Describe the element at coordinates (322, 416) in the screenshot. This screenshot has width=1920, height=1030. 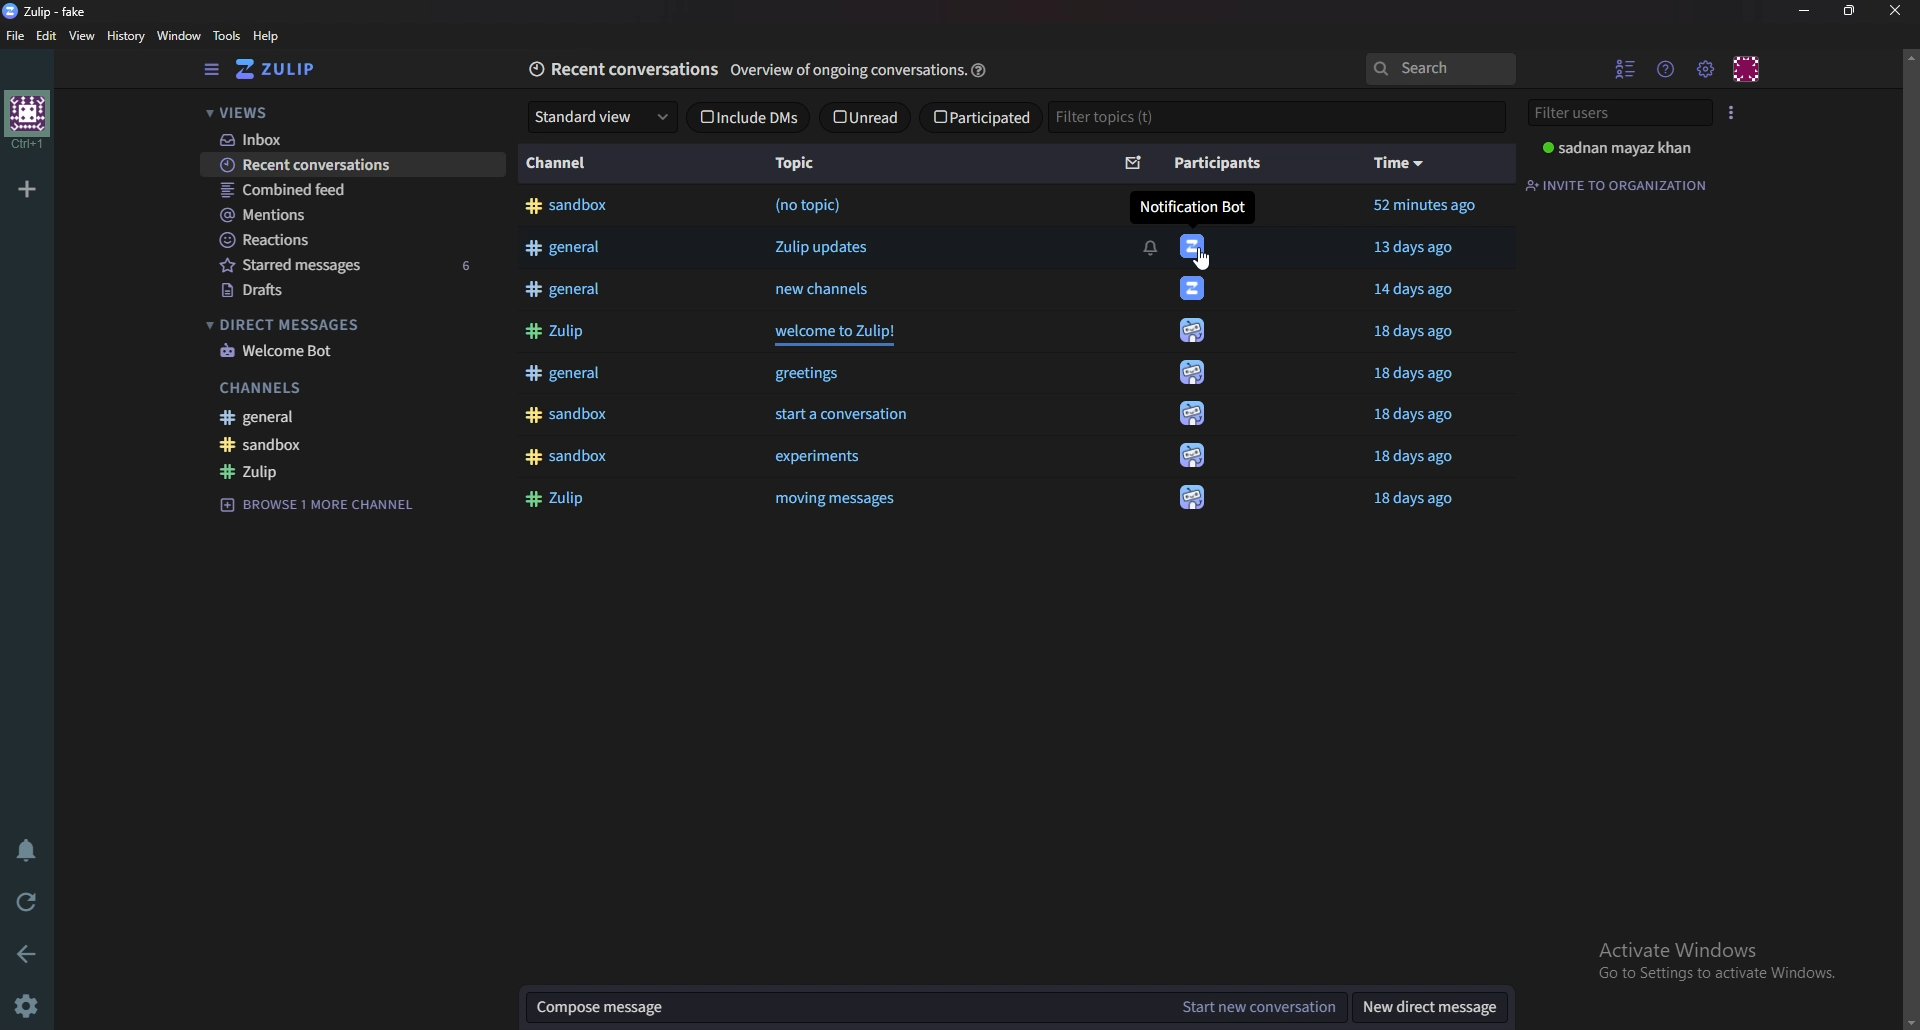
I see `General` at that location.